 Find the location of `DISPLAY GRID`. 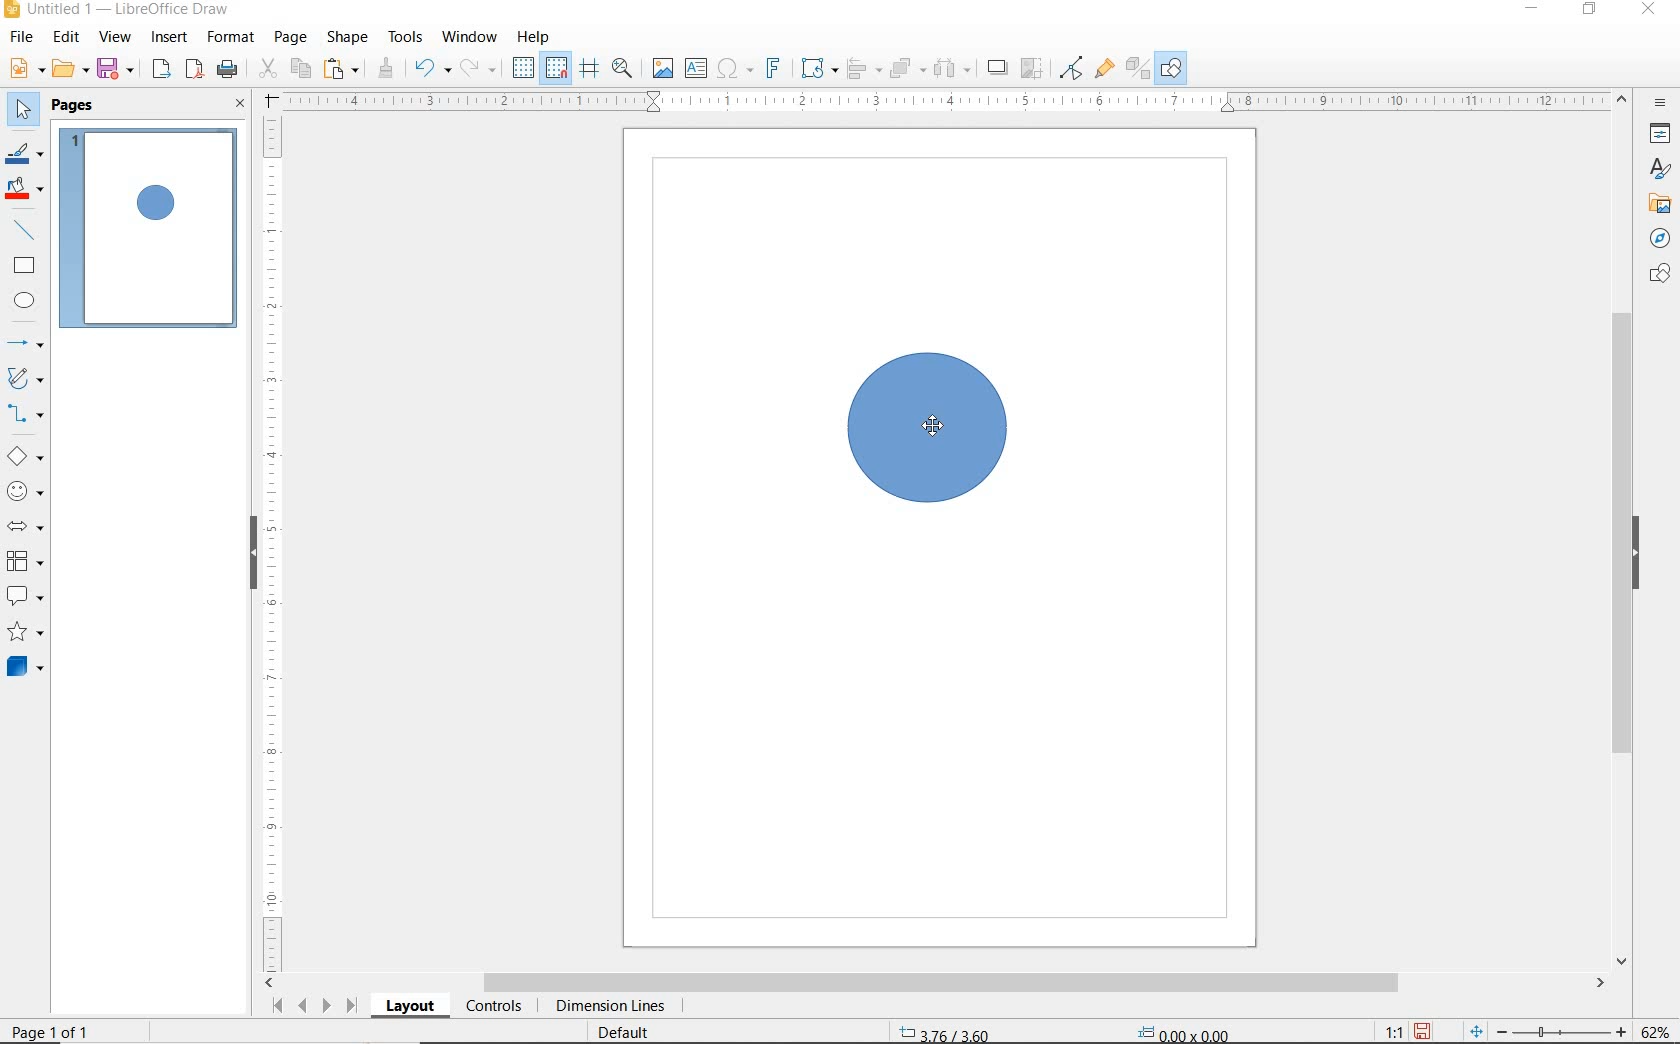

DISPLAY GRID is located at coordinates (522, 69).